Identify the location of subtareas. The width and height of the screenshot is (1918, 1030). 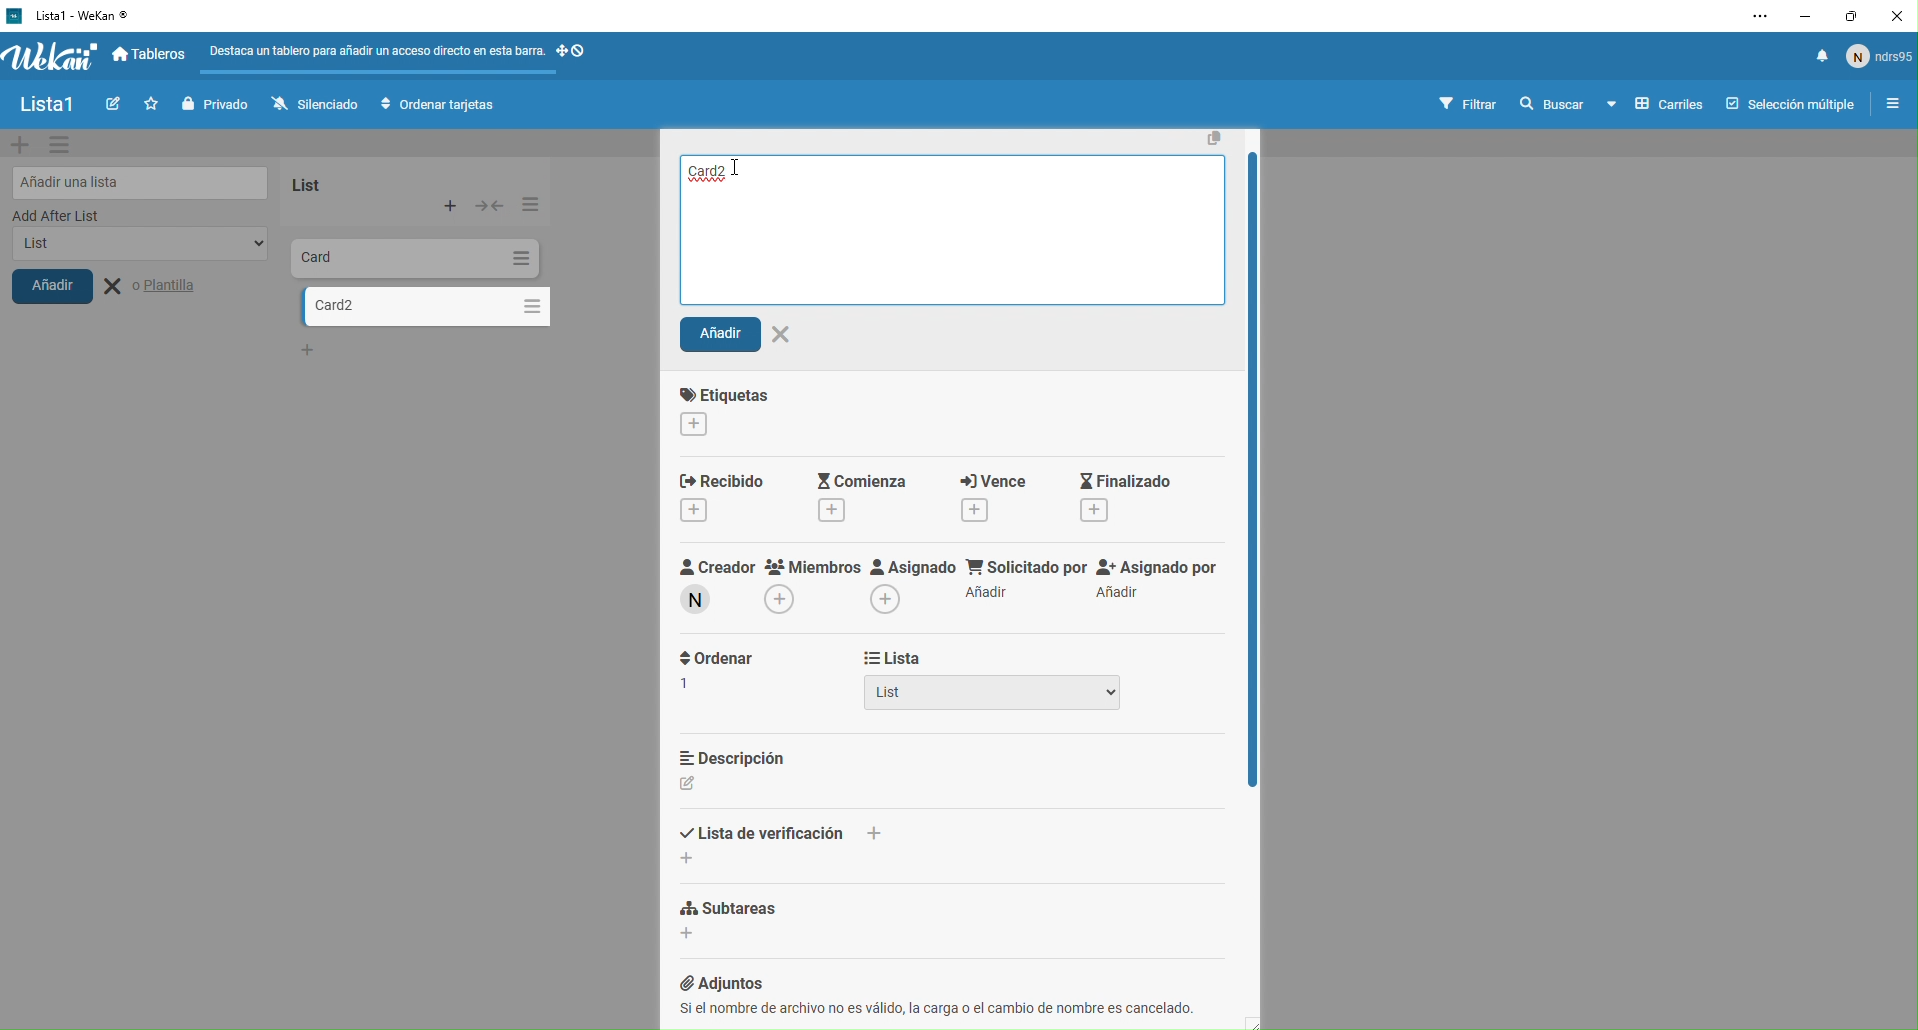
(813, 909).